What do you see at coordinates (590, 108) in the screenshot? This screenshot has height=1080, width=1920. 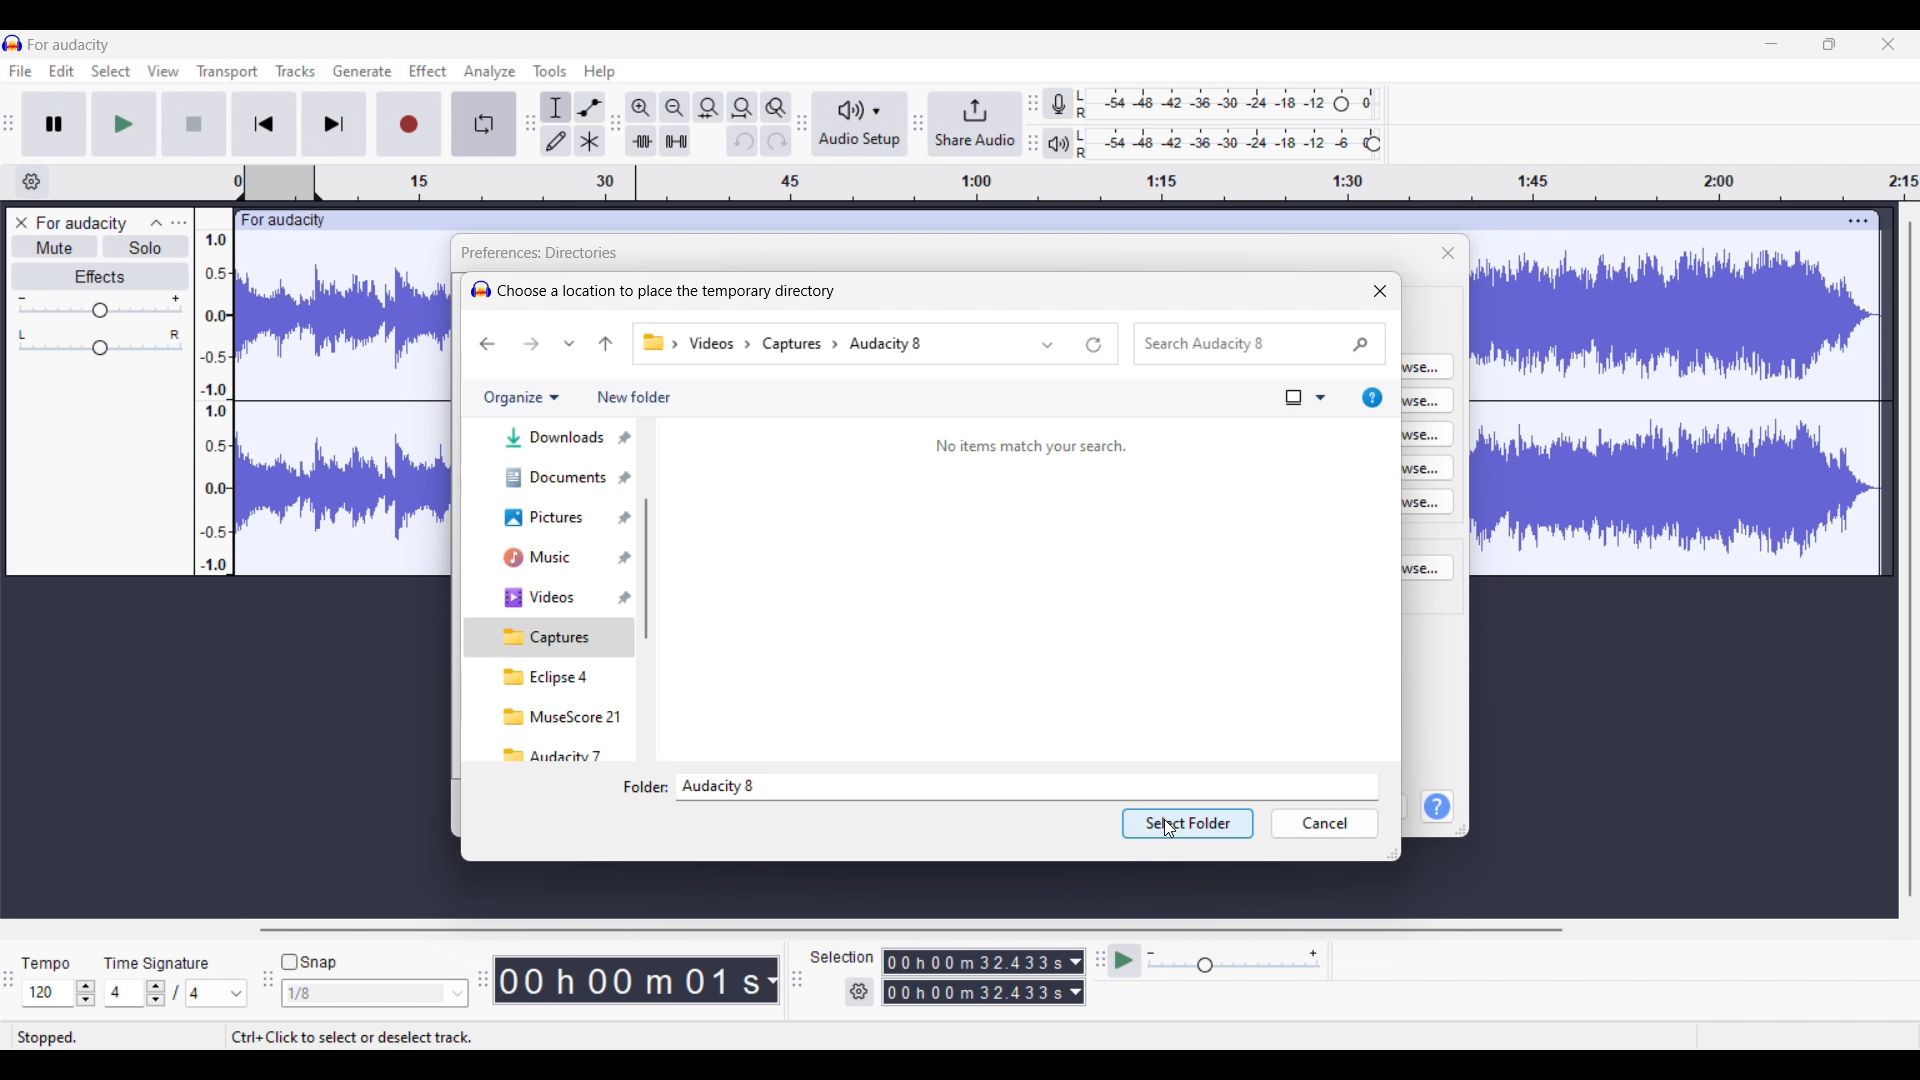 I see `Envelop tool` at bounding box center [590, 108].